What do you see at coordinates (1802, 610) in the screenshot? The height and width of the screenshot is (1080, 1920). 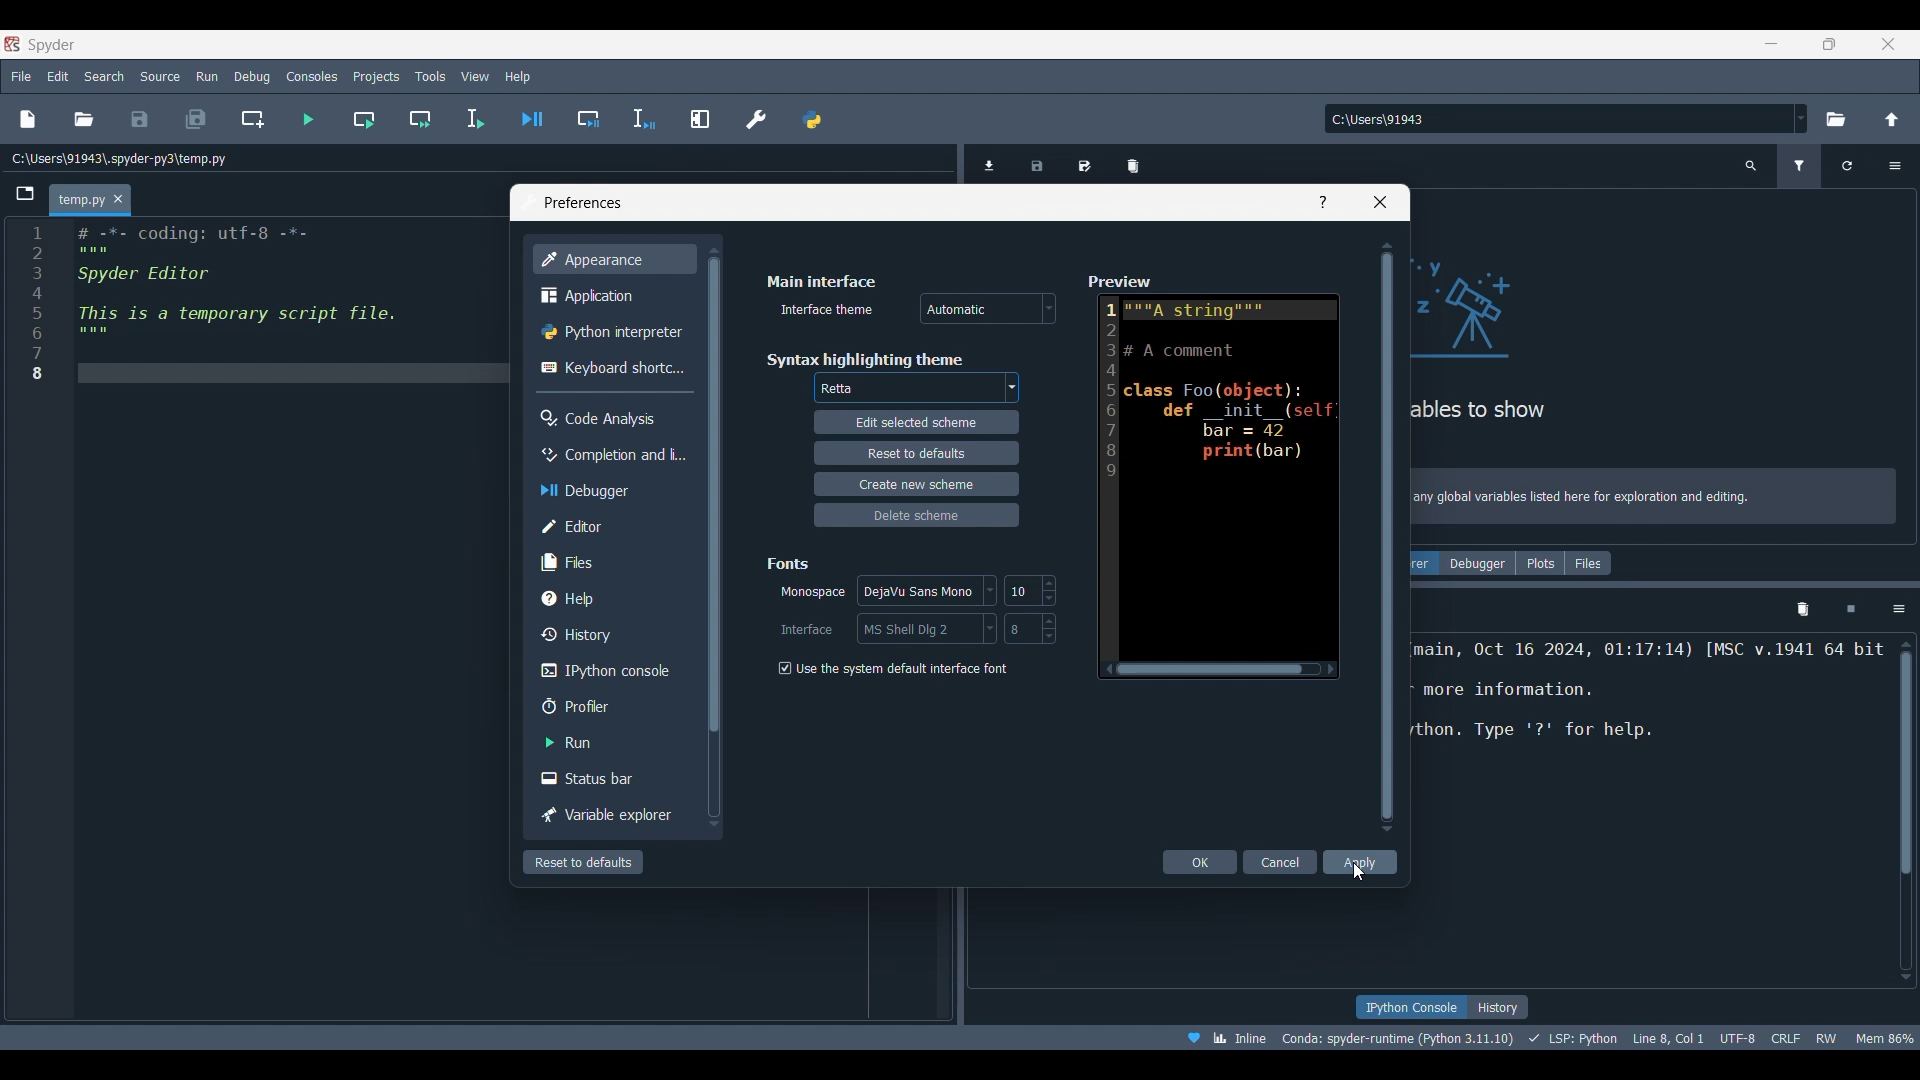 I see `Remove all variables from namespace` at bounding box center [1802, 610].